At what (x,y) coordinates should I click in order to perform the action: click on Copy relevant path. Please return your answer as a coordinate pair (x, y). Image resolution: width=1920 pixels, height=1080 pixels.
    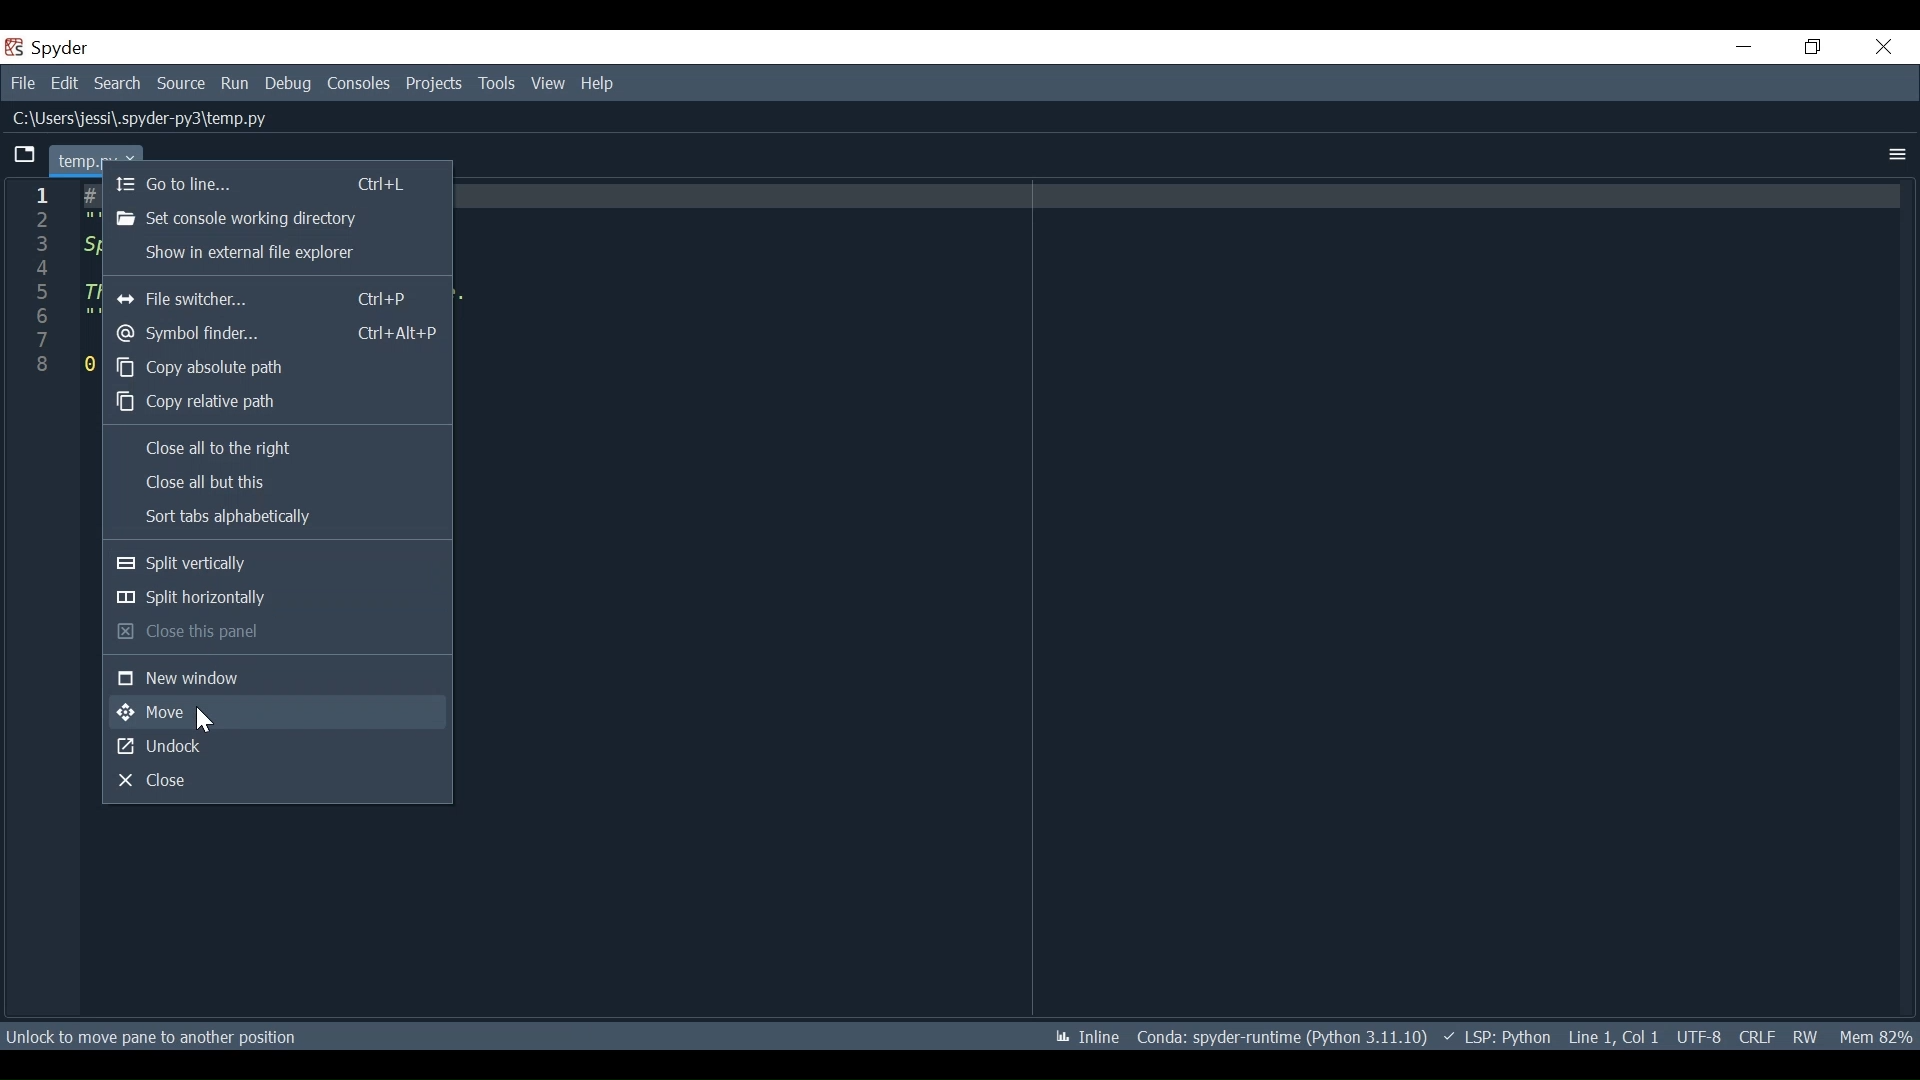
    Looking at the image, I should click on (274, 401).